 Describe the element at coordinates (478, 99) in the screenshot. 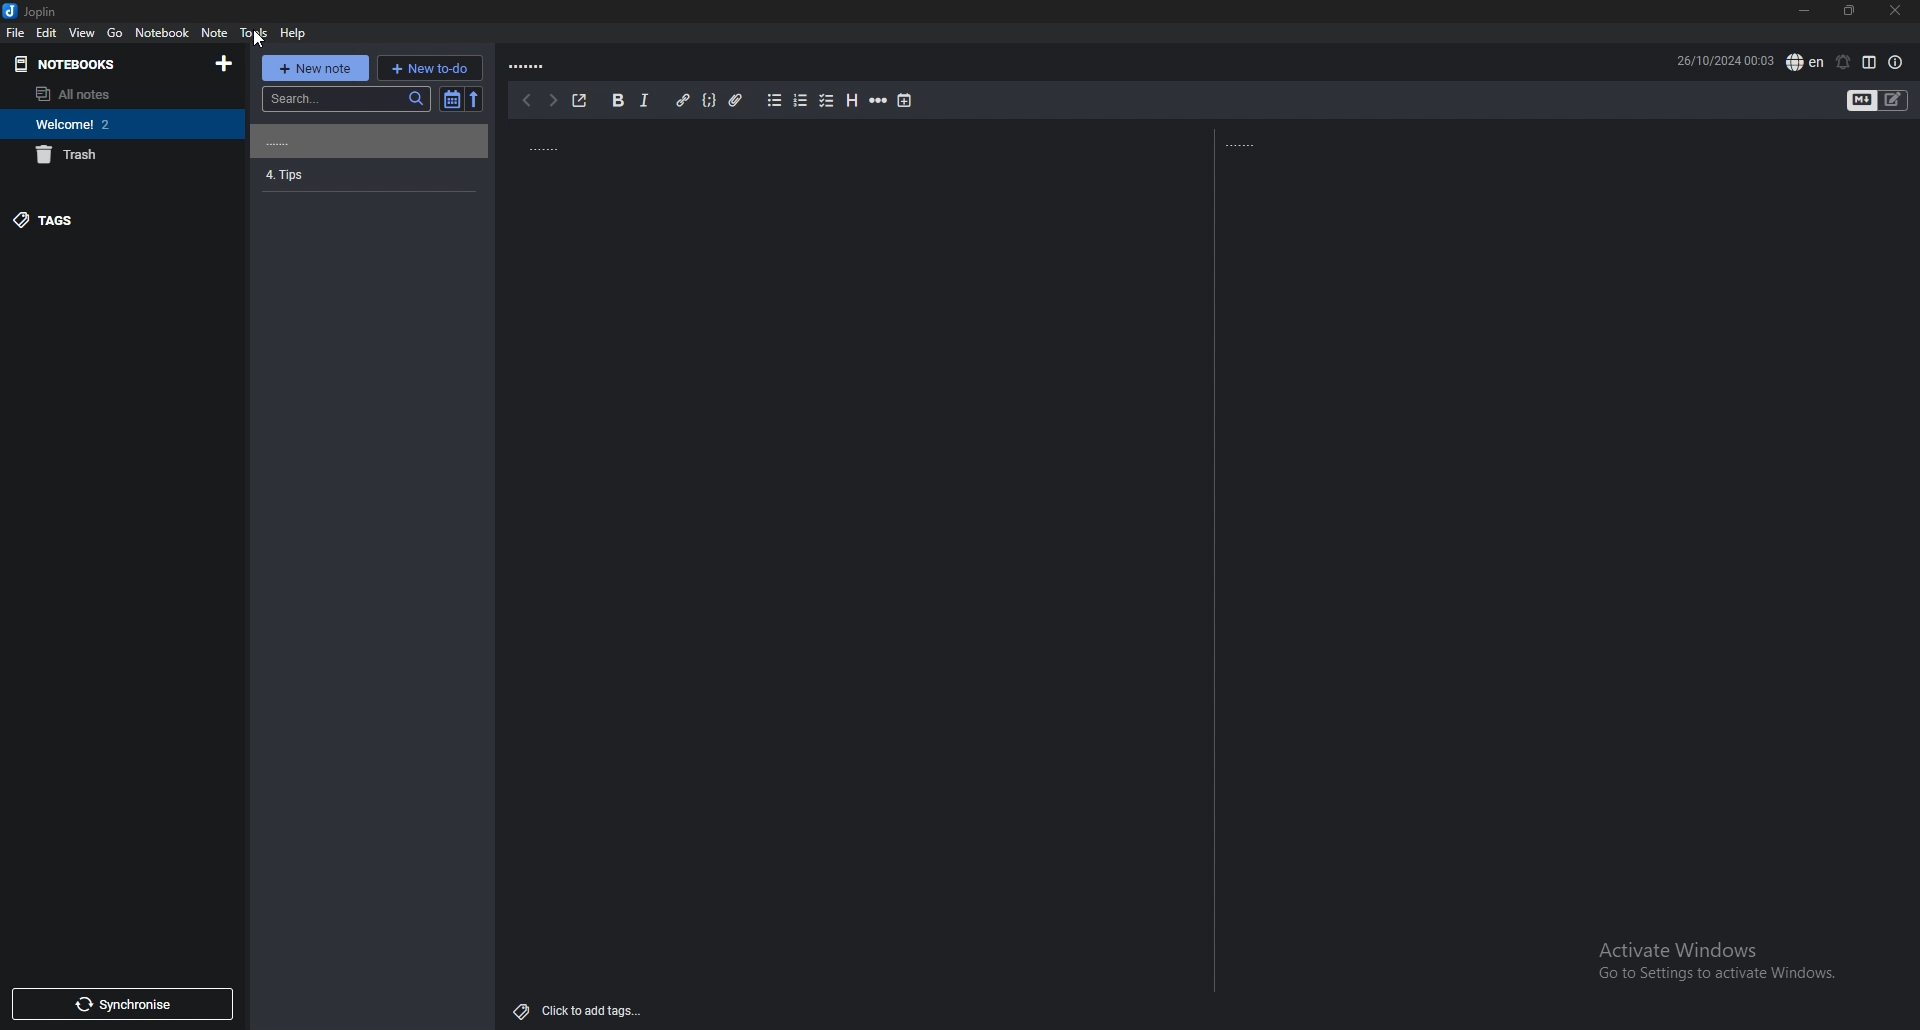

I see `reverse order` at that location.